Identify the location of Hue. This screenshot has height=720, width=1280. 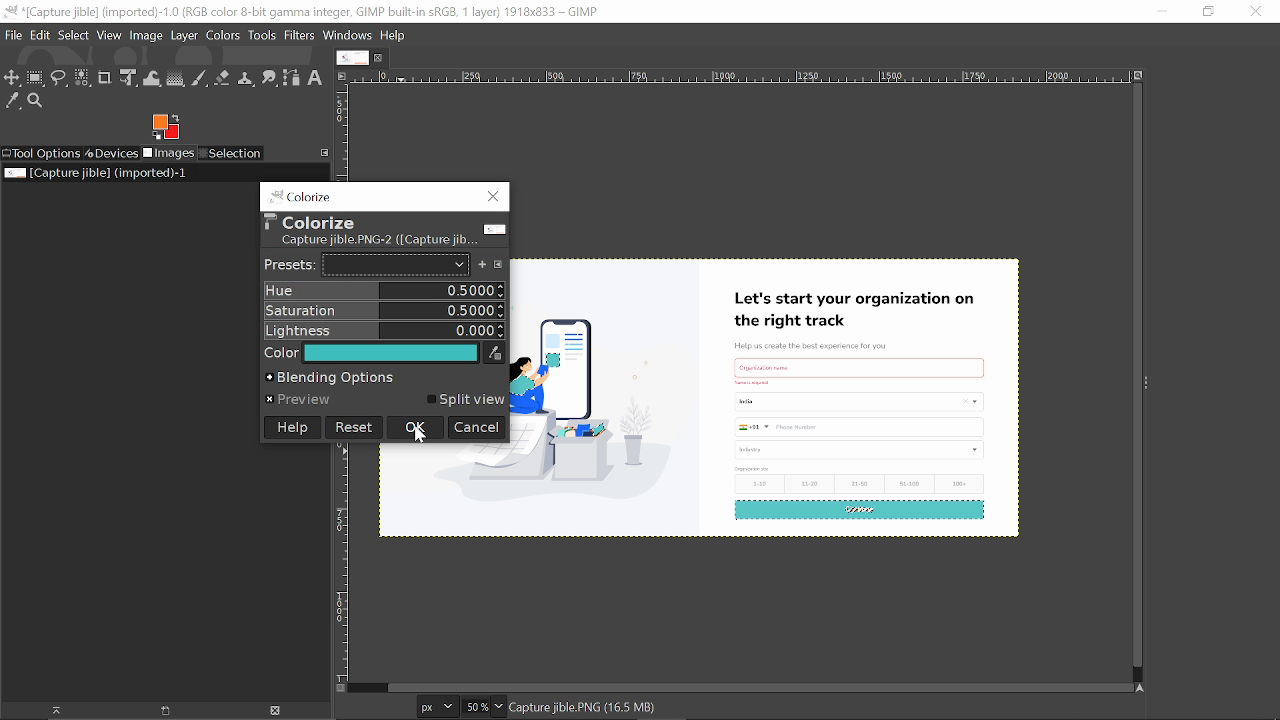
(383, 291).